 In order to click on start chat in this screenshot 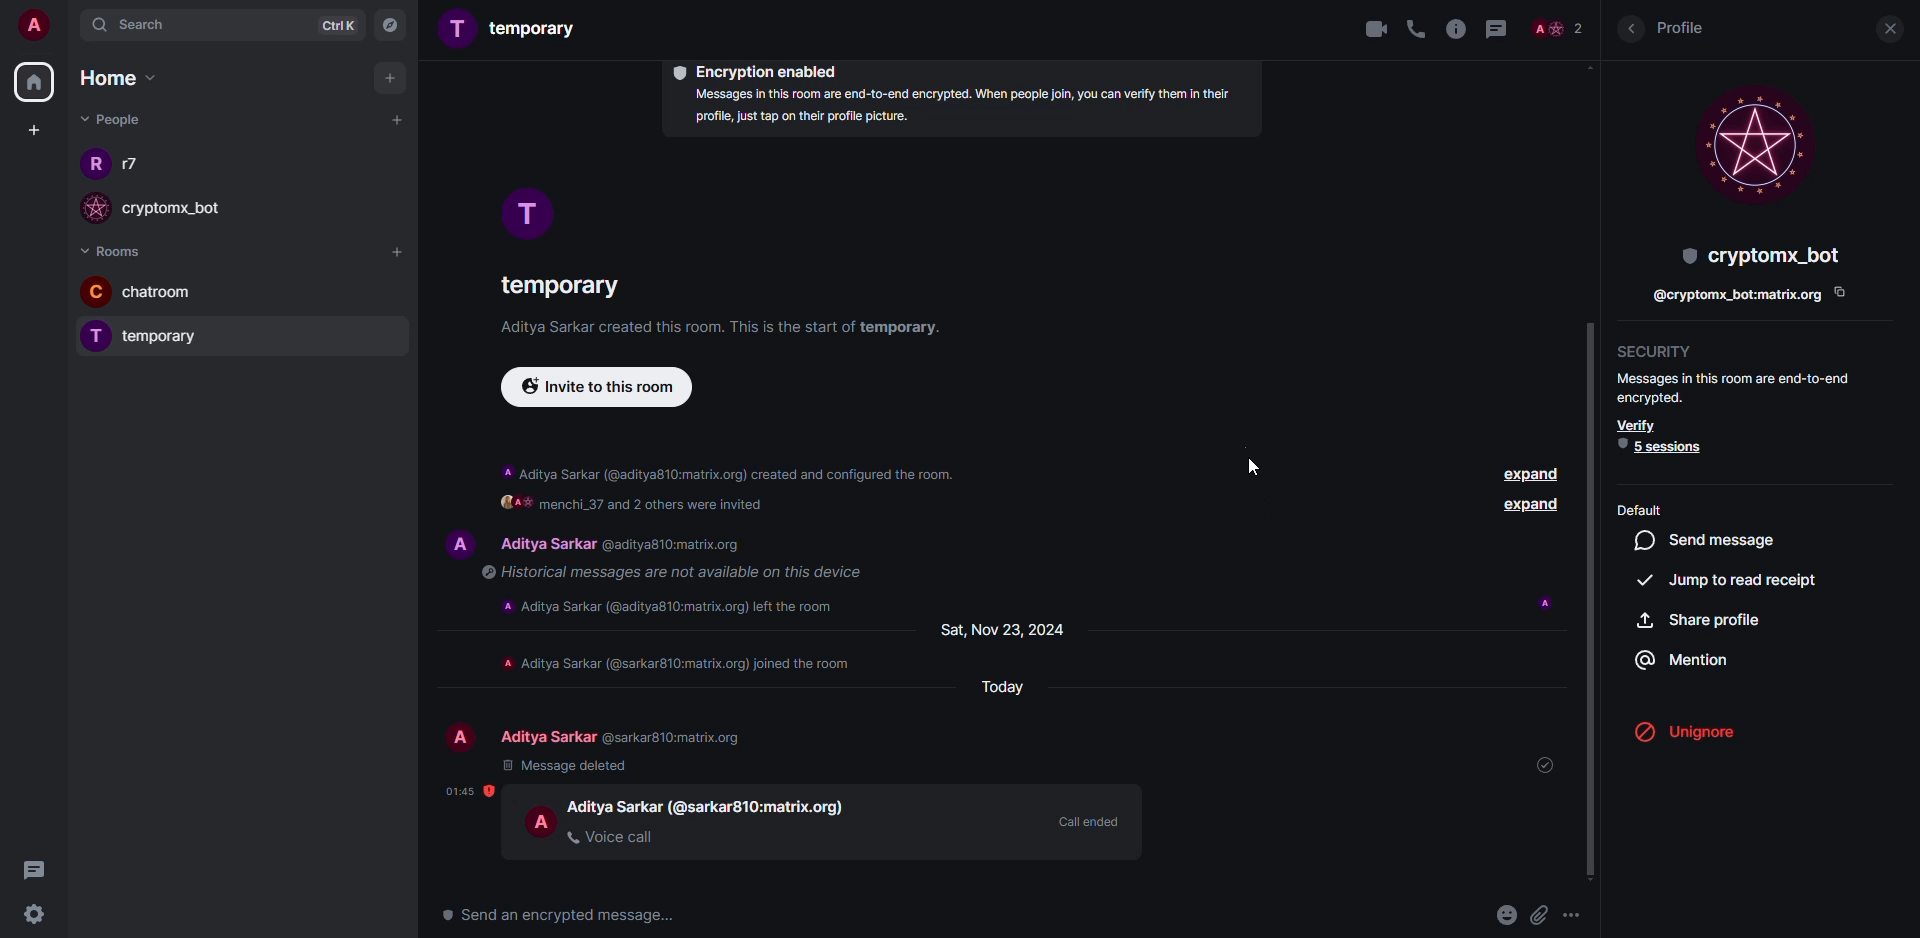, I will do `click(396, 119)`.